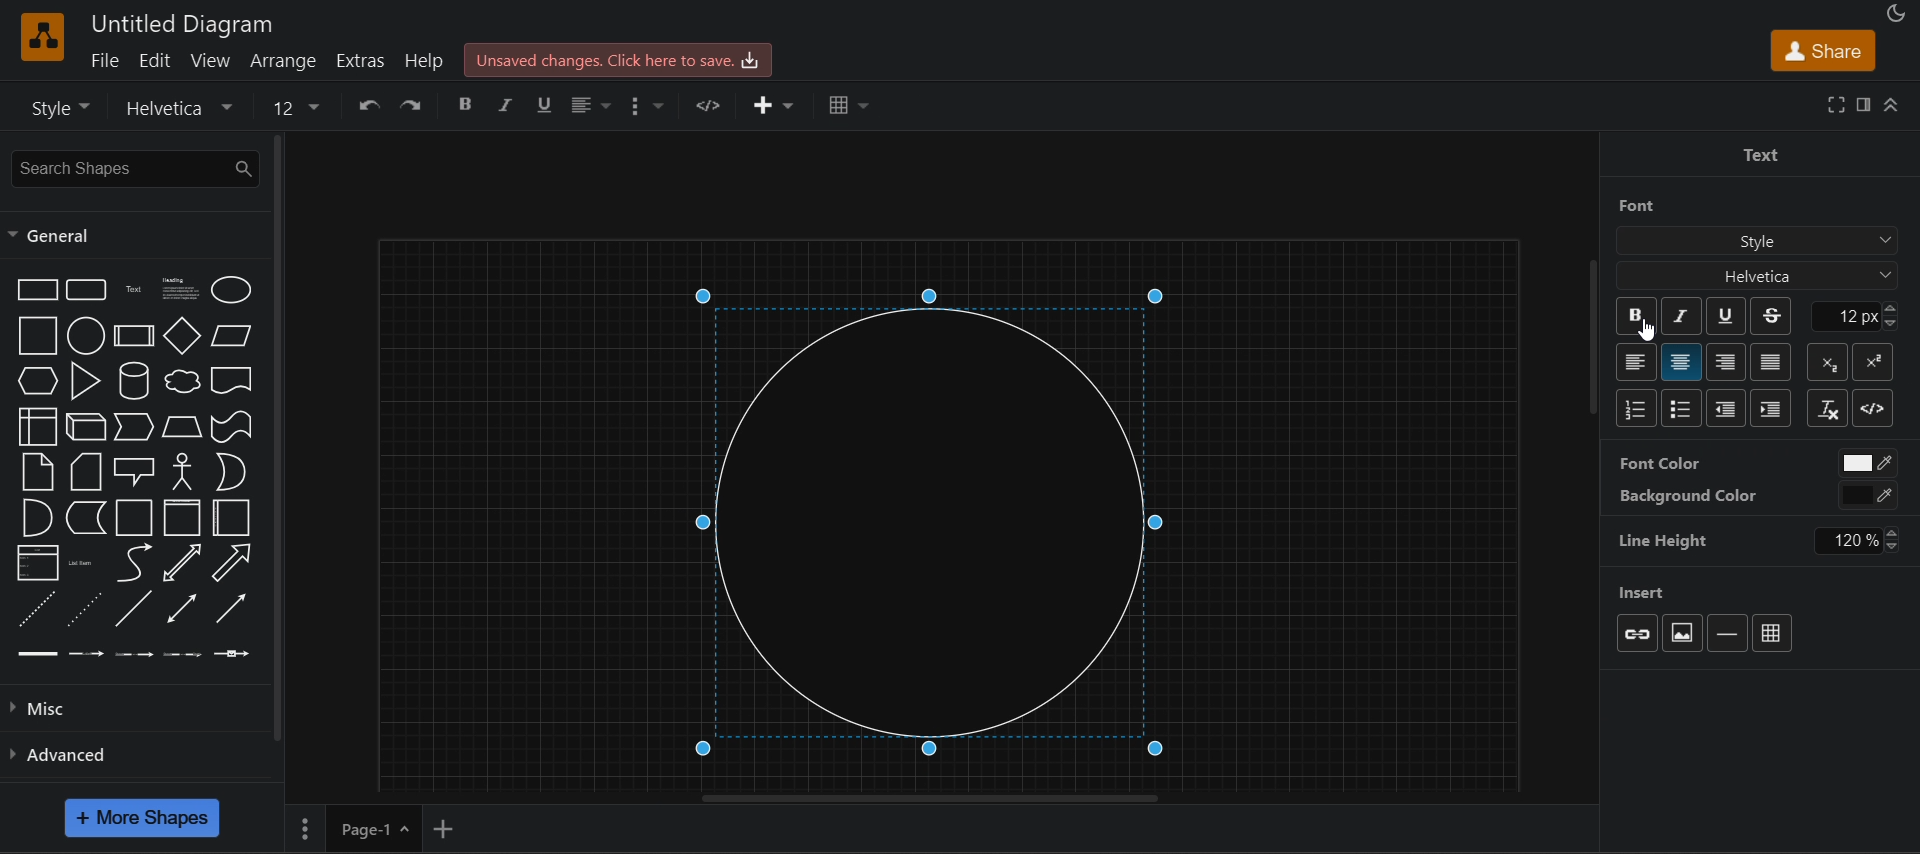  What do you see at coordinates (213, 62) in the screenshot?
I see `view` at bounding box center [213, 62].